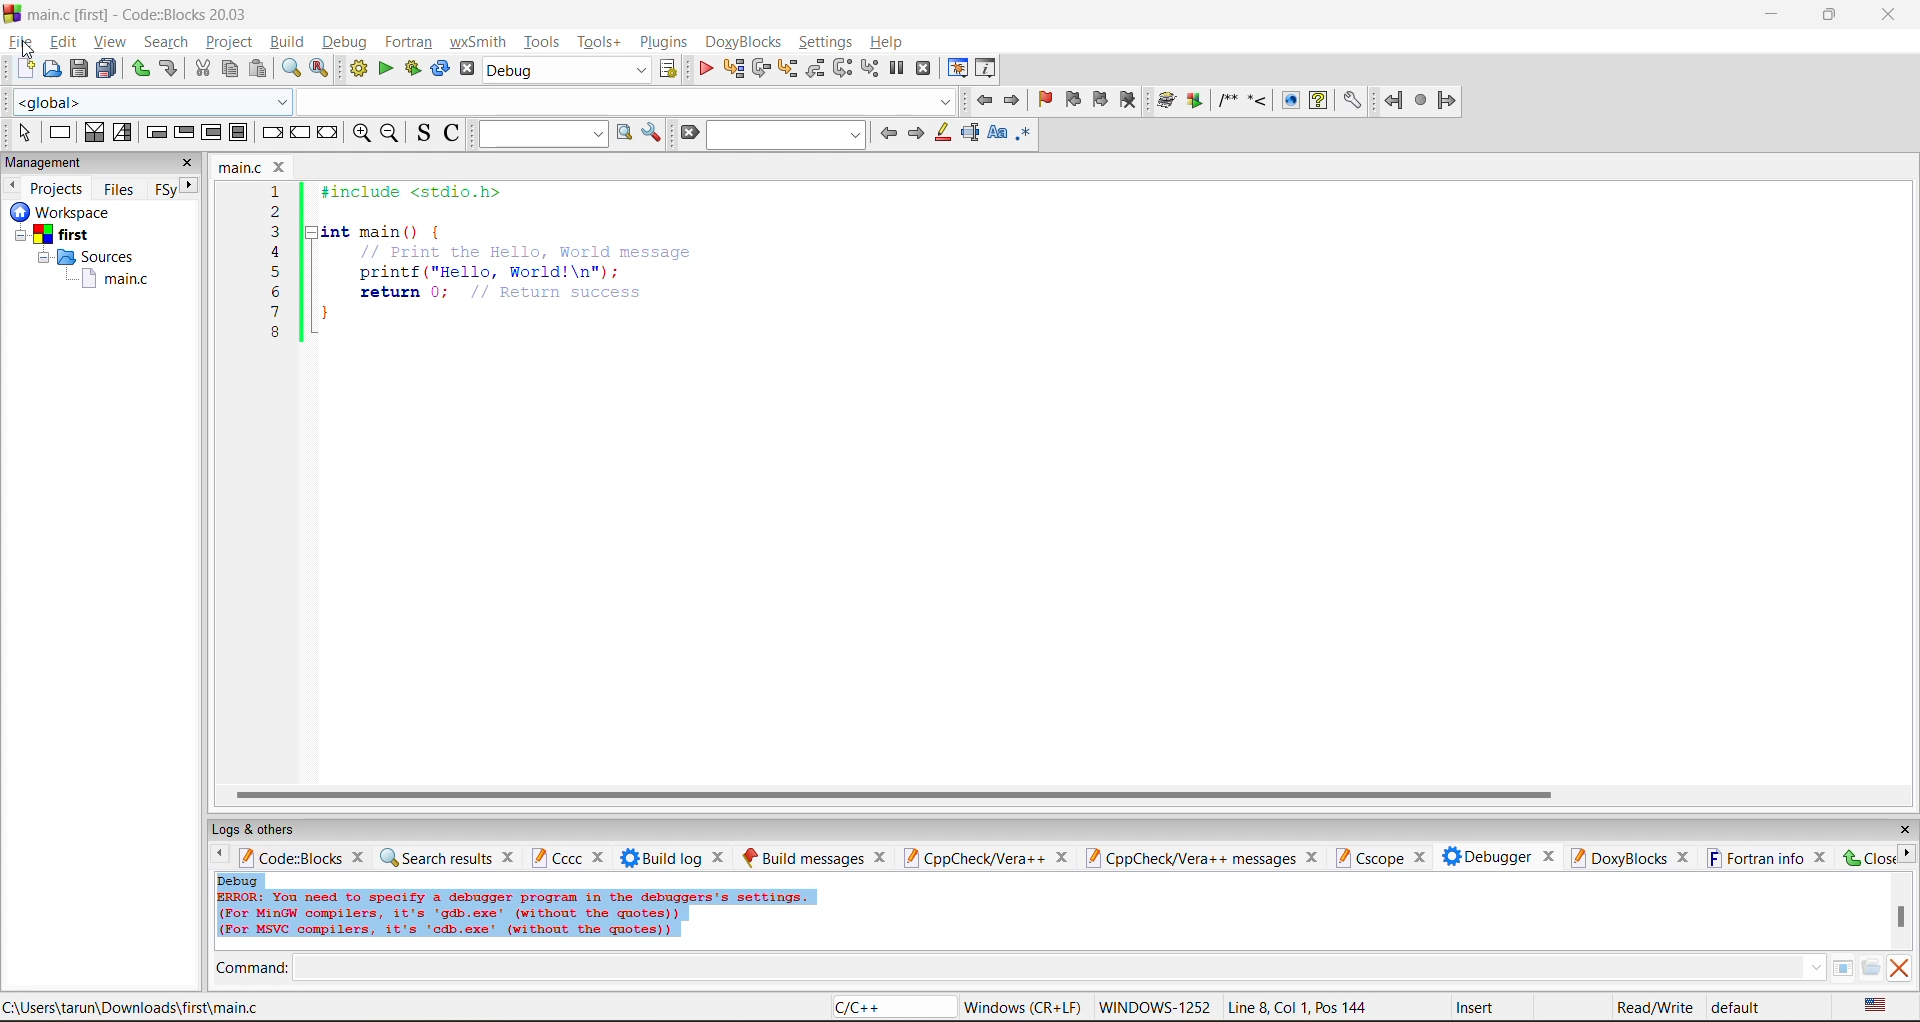 The height and width of the screenshot is (1022, 1920). What do you see at coordinates (142, 13) in the screenshot?
I see `app name and file name` at bounding box center [142, 13].